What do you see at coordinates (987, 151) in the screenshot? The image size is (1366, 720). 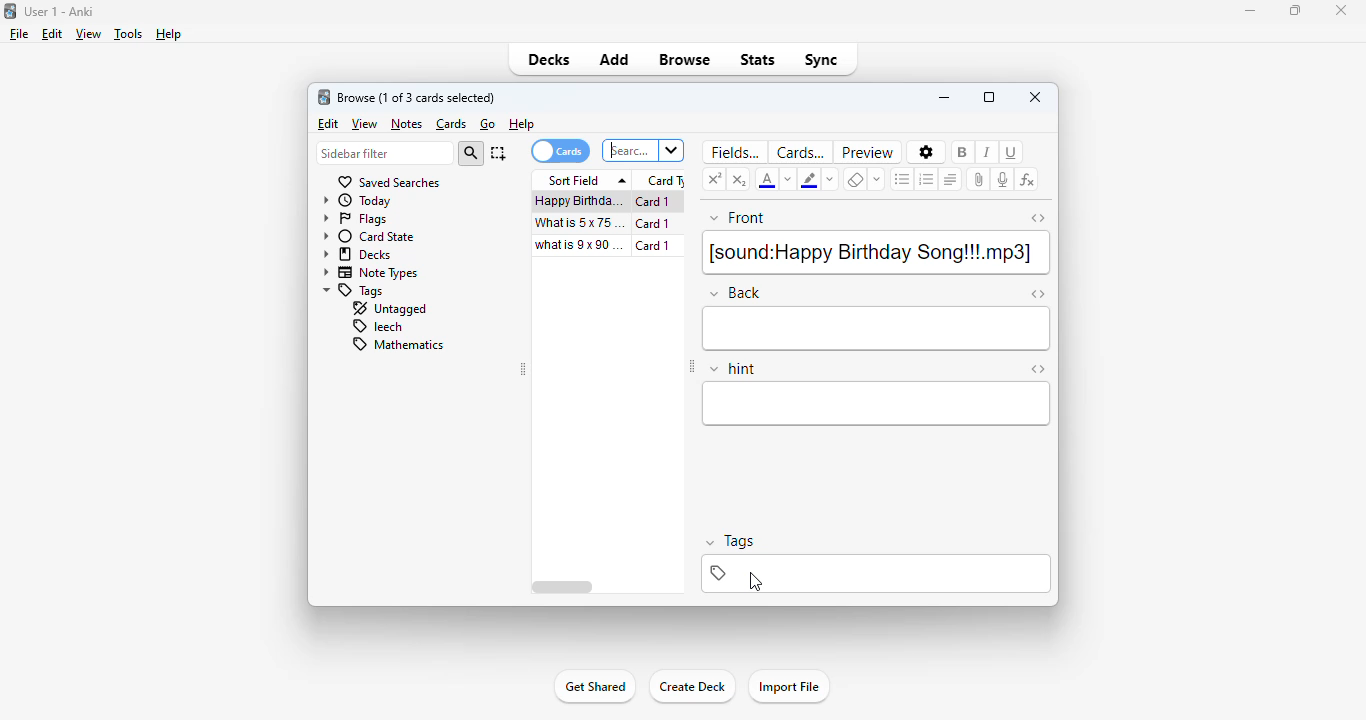 I see `italic` at bounding box center [987, 151].